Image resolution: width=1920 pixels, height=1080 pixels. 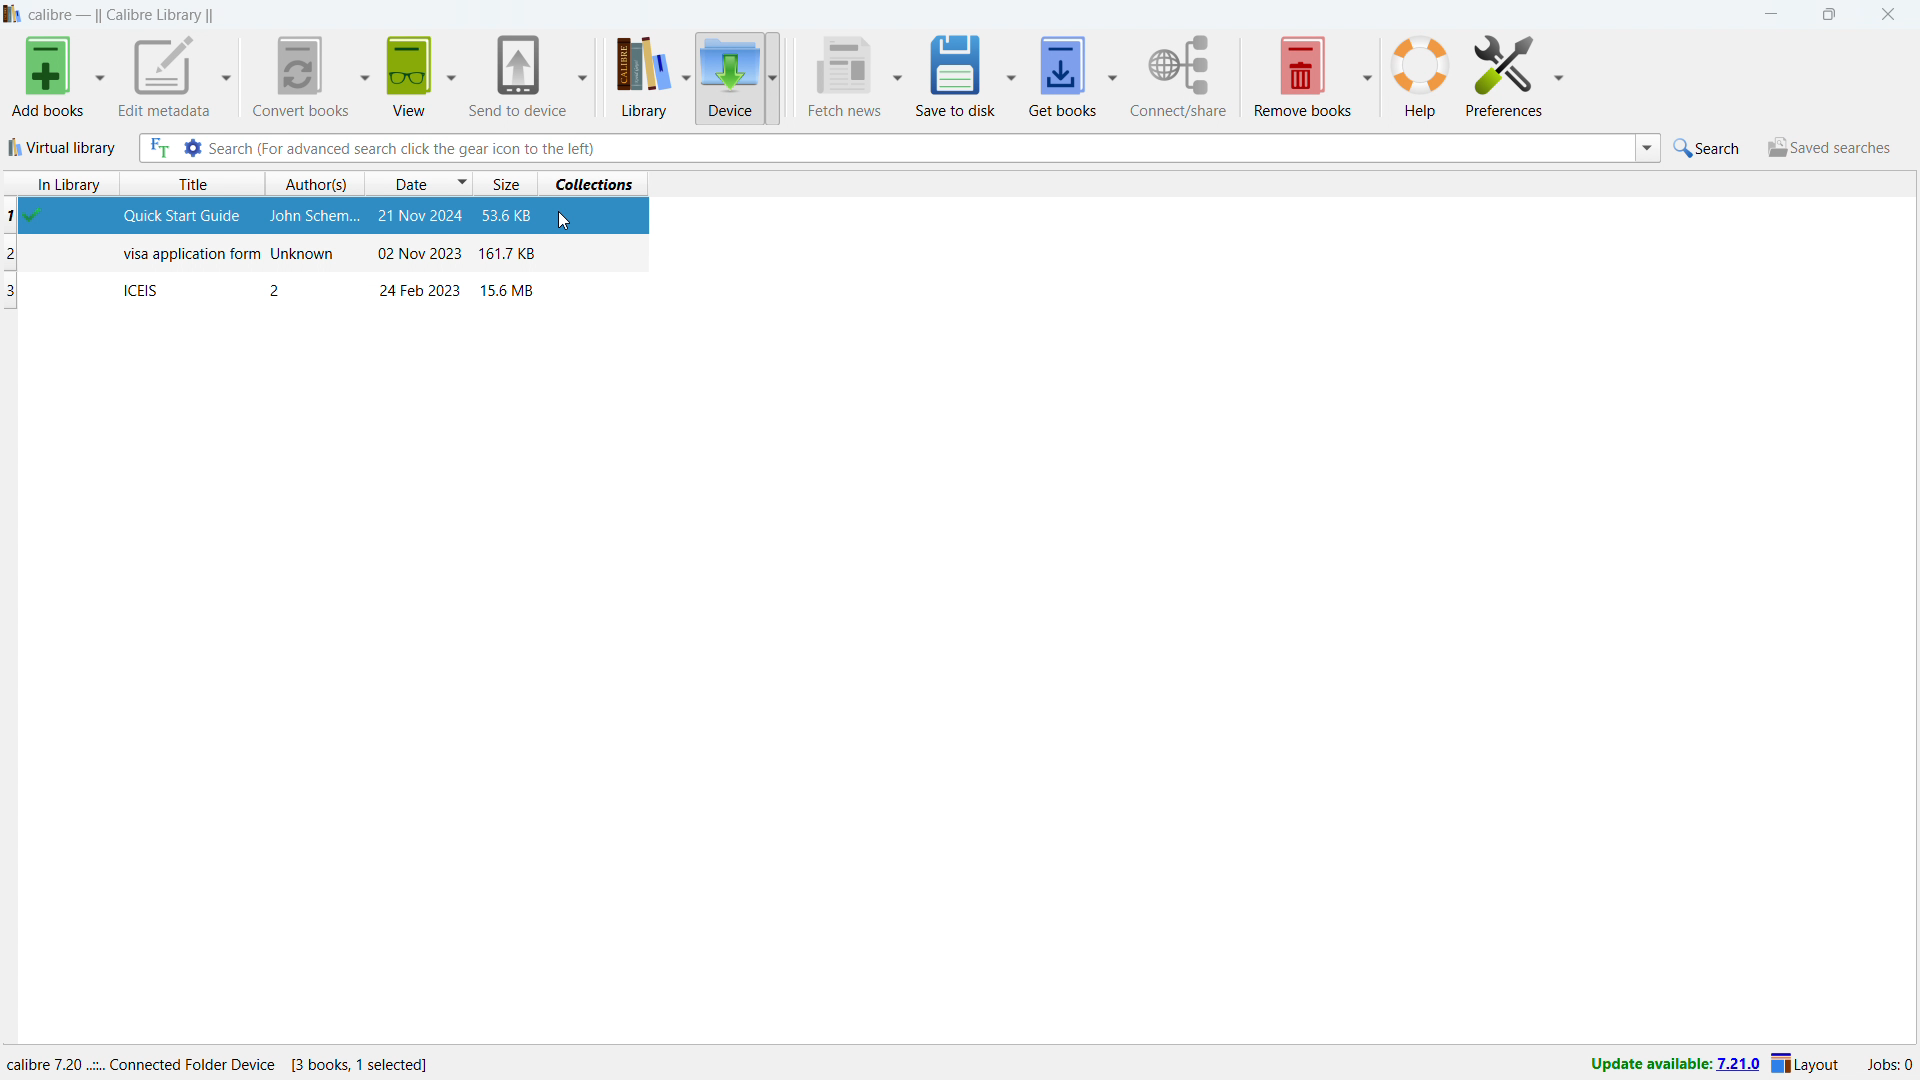 I want to click on close, so click(x=1886, y=14).